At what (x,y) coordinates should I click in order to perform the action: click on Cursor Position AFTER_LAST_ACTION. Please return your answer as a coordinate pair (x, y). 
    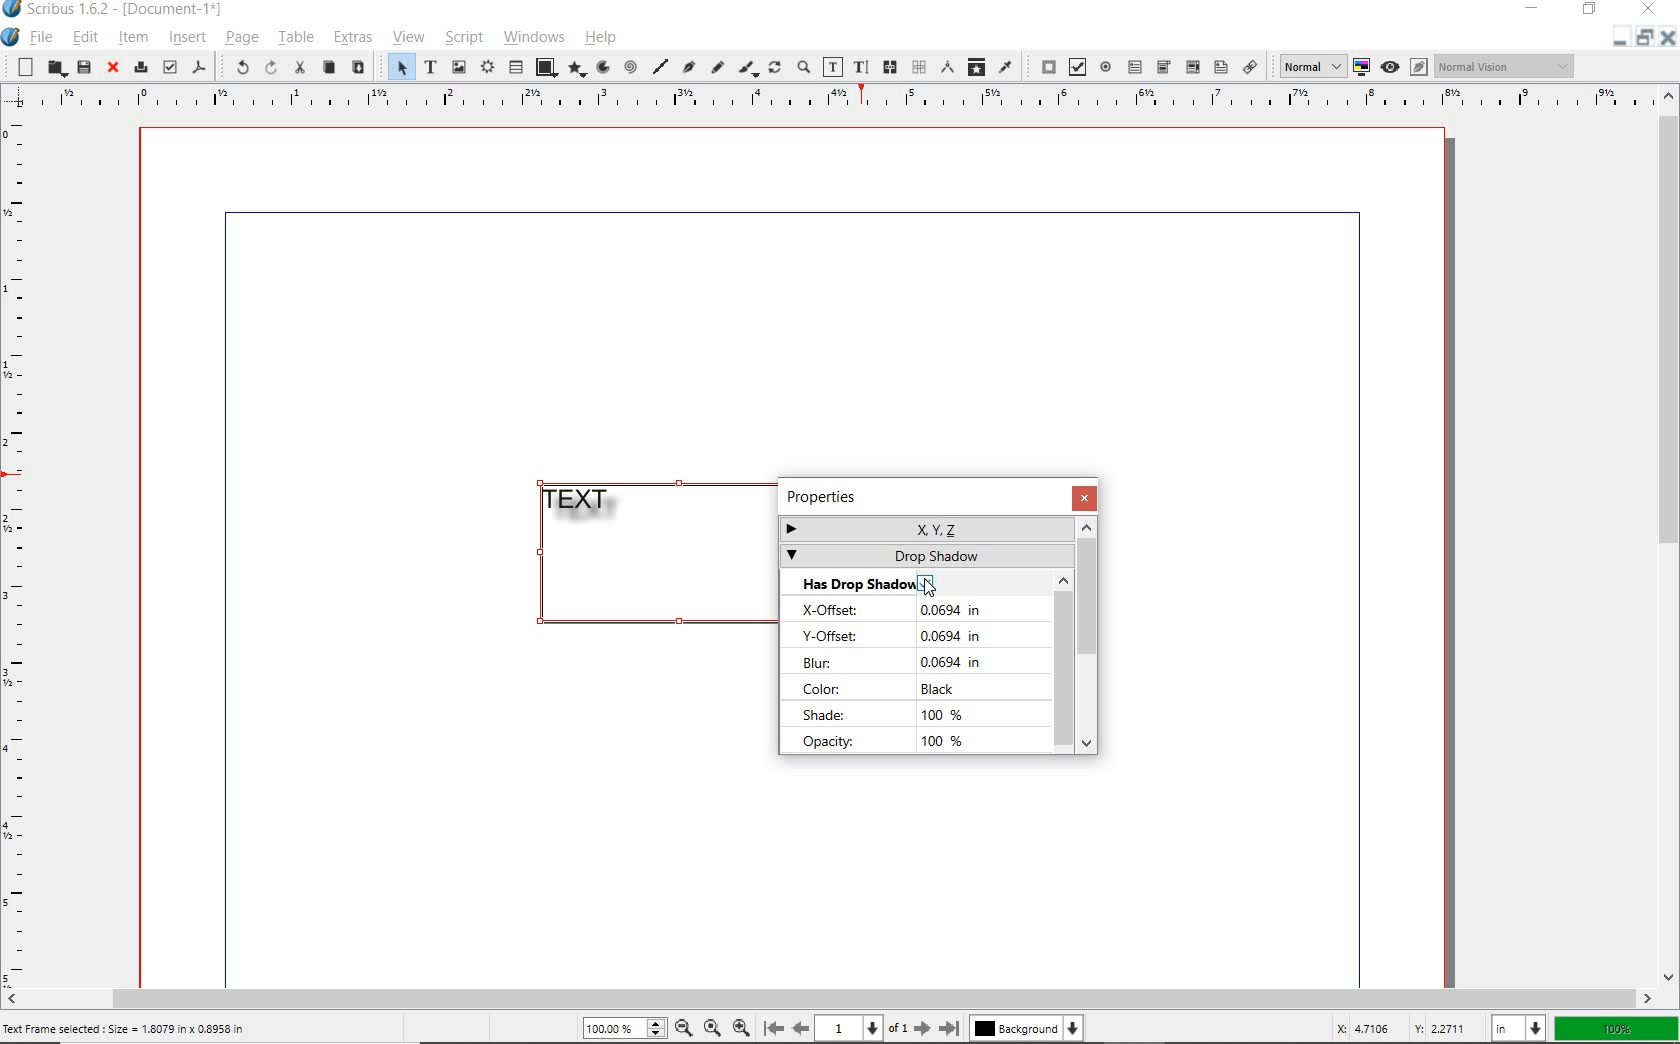
    Looking at the image, I should click on (930, 583).